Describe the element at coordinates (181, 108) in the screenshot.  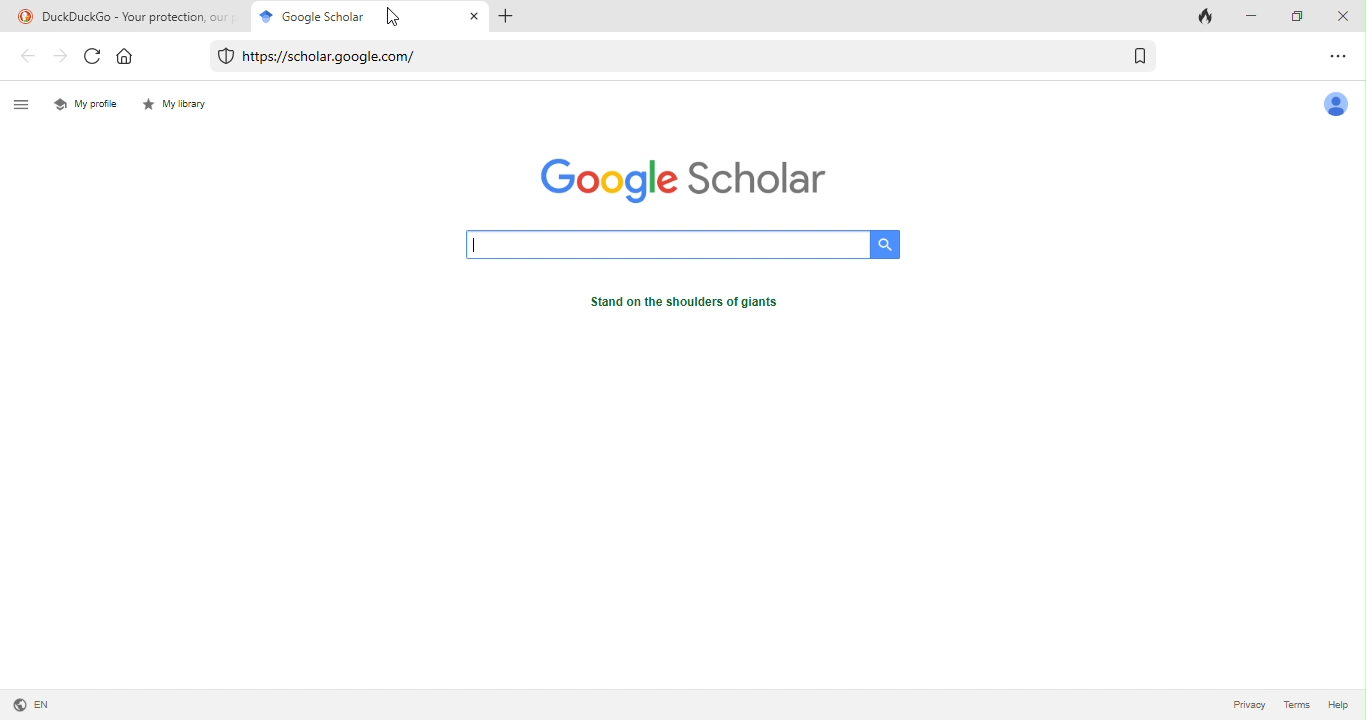
I see `my library` at that location.